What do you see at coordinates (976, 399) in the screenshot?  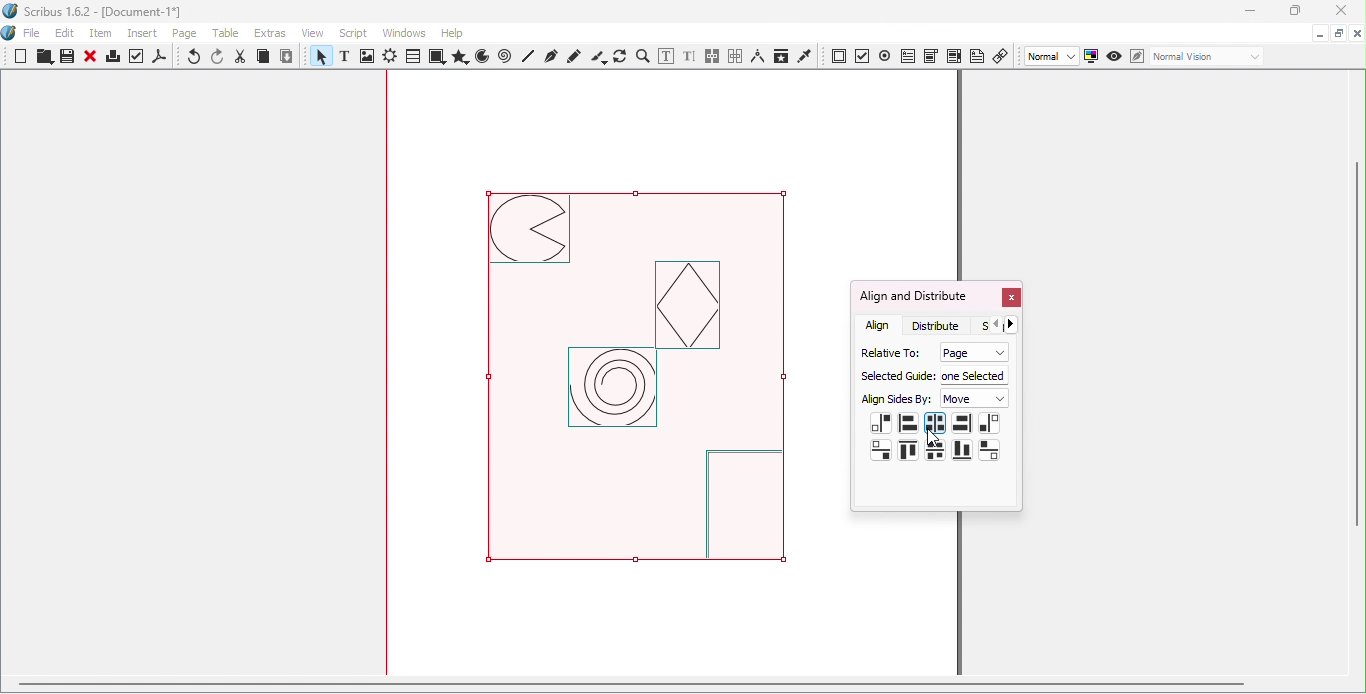 I see `Move` at bounding box center [976, 399].